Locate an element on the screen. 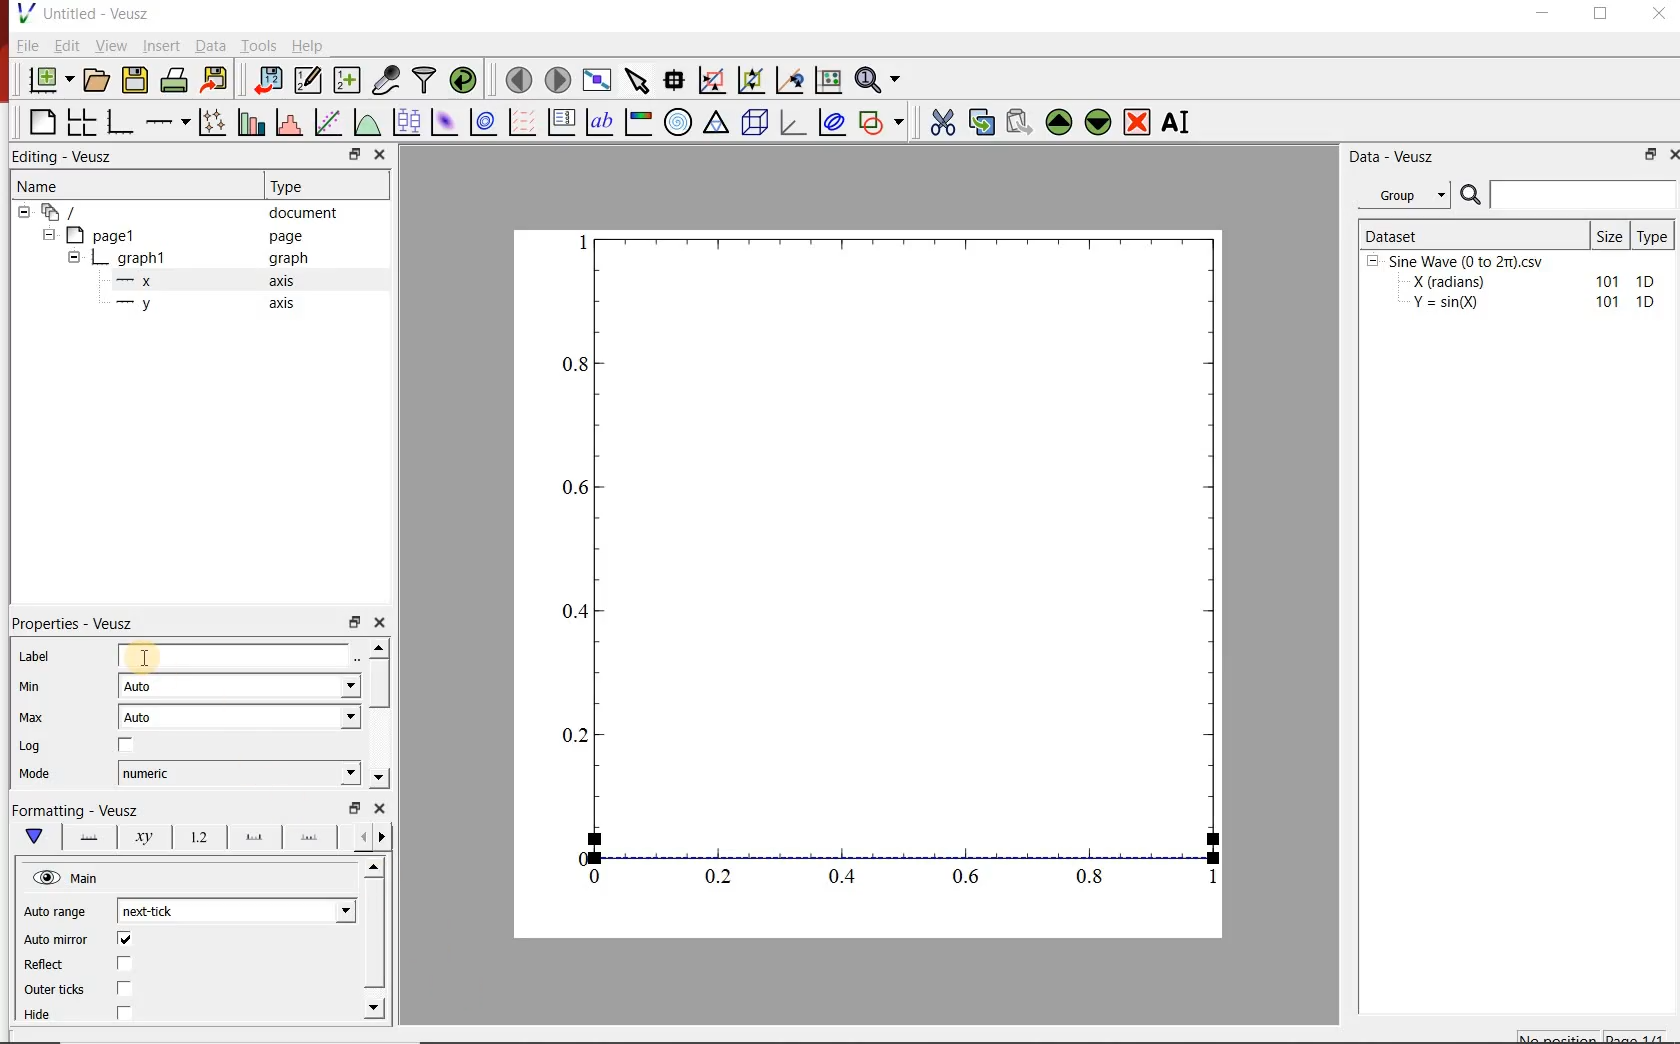  select item from graph is located at coordinates (638, 78).